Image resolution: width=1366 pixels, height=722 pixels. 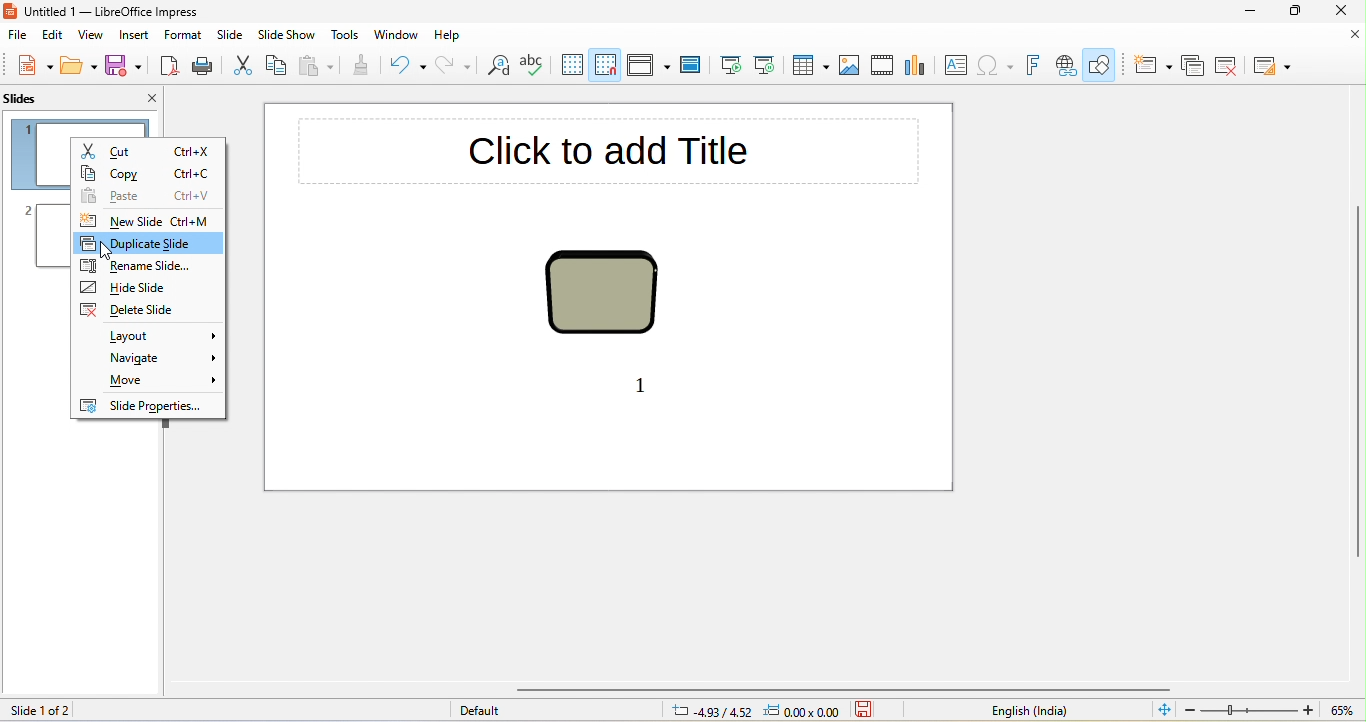 I want to click on edit, so click(x=54, y=35).